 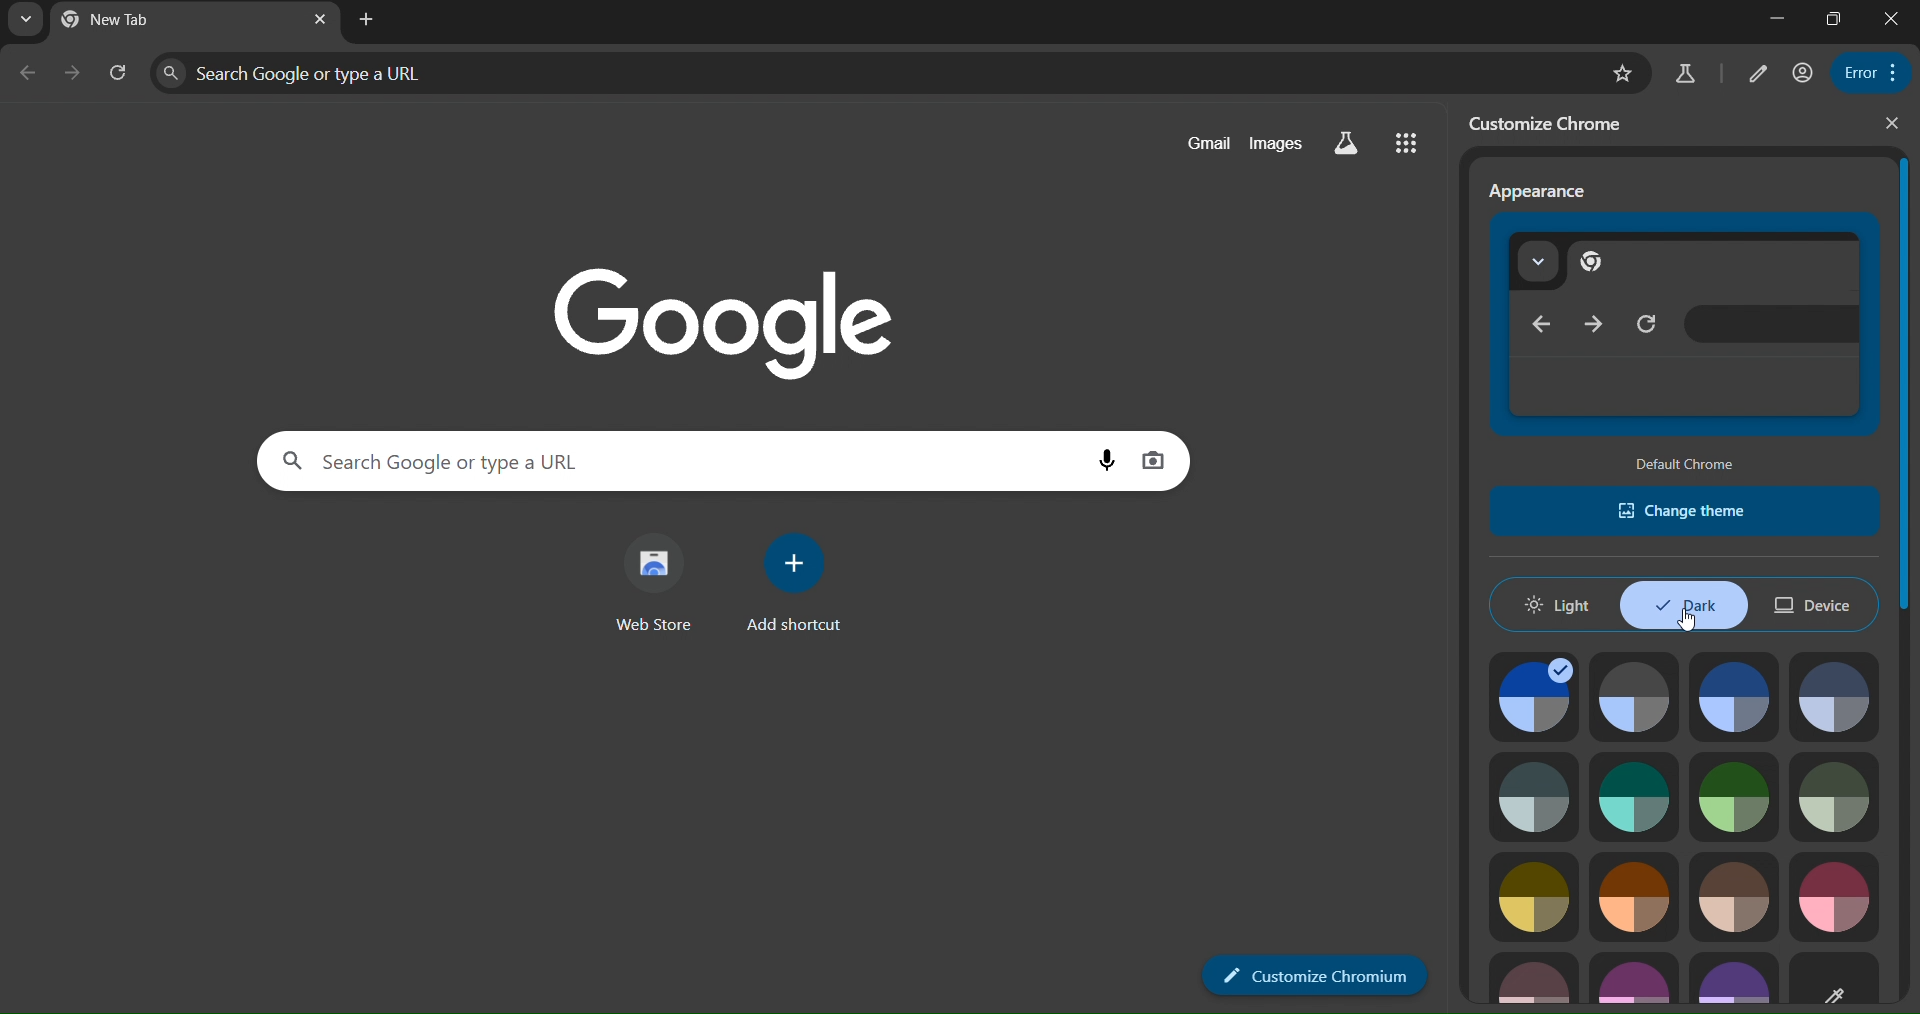 I want to click on device, so click(x=1810, y=600).